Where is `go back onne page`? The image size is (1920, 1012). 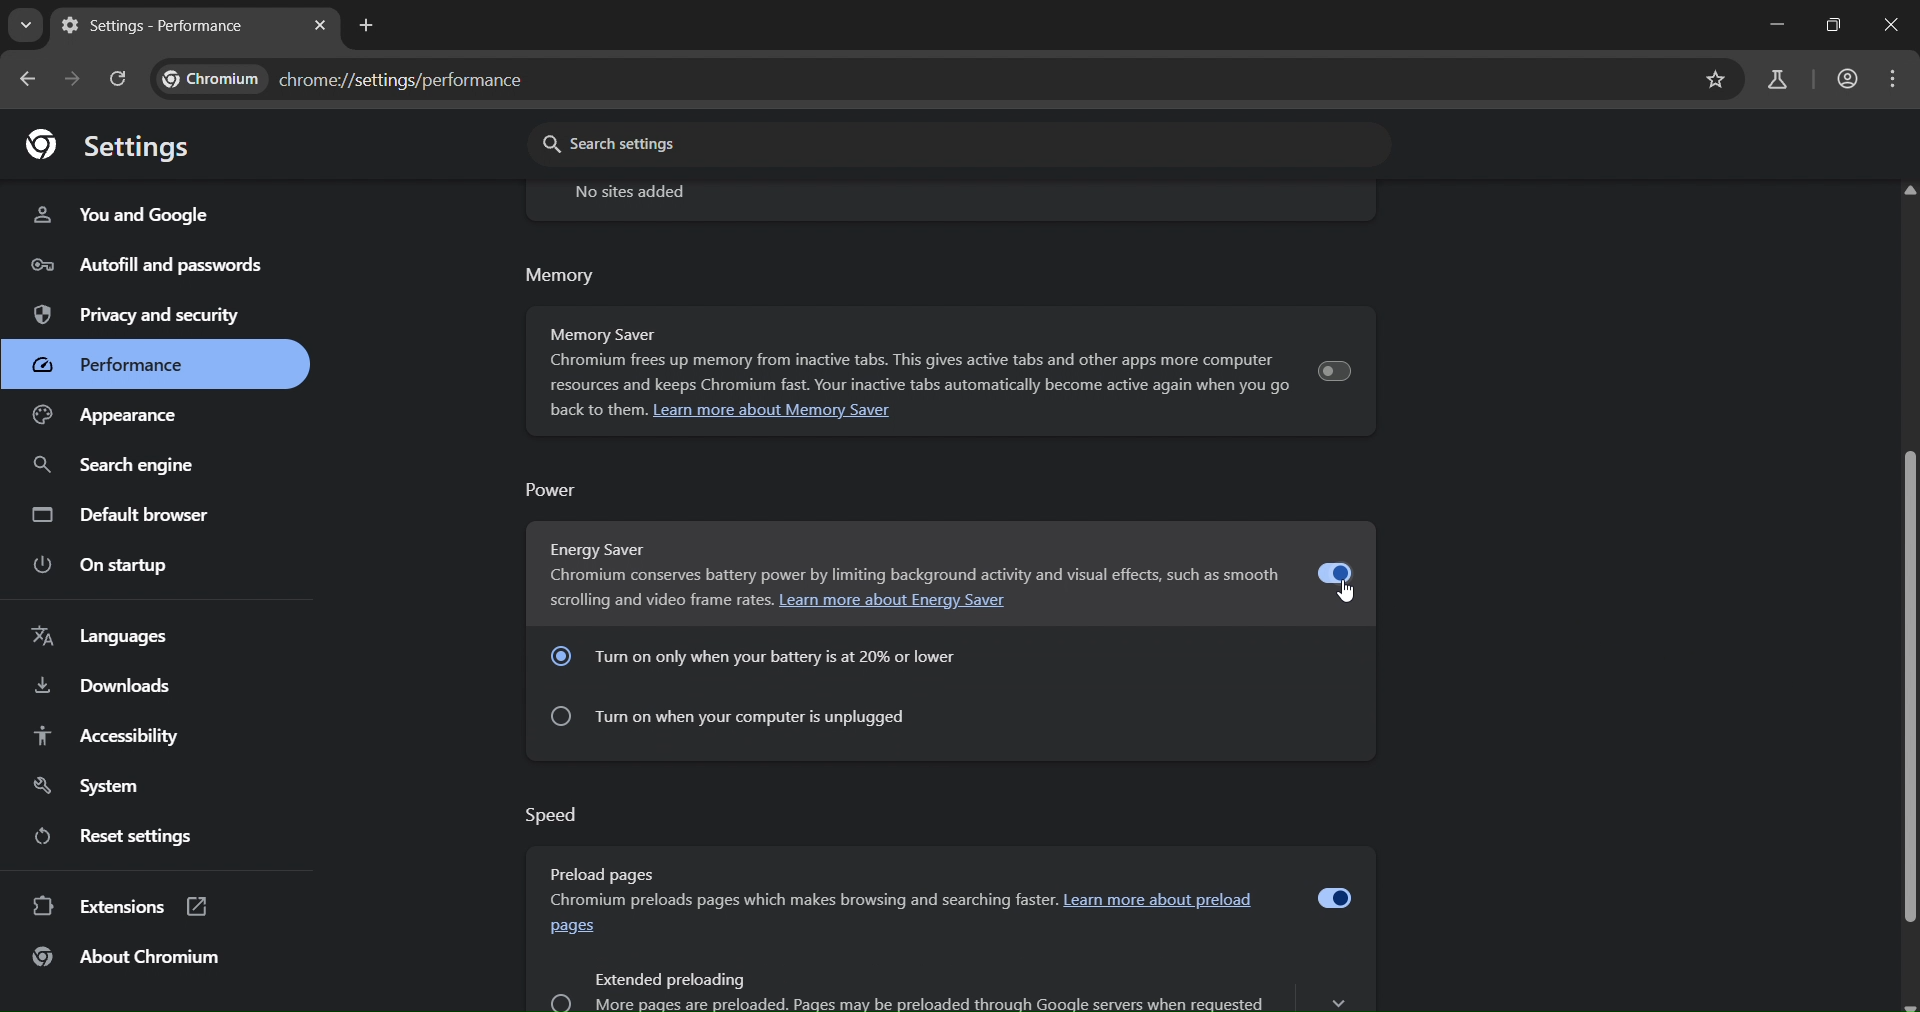
go back onne page is located at coordinates (26, 78).